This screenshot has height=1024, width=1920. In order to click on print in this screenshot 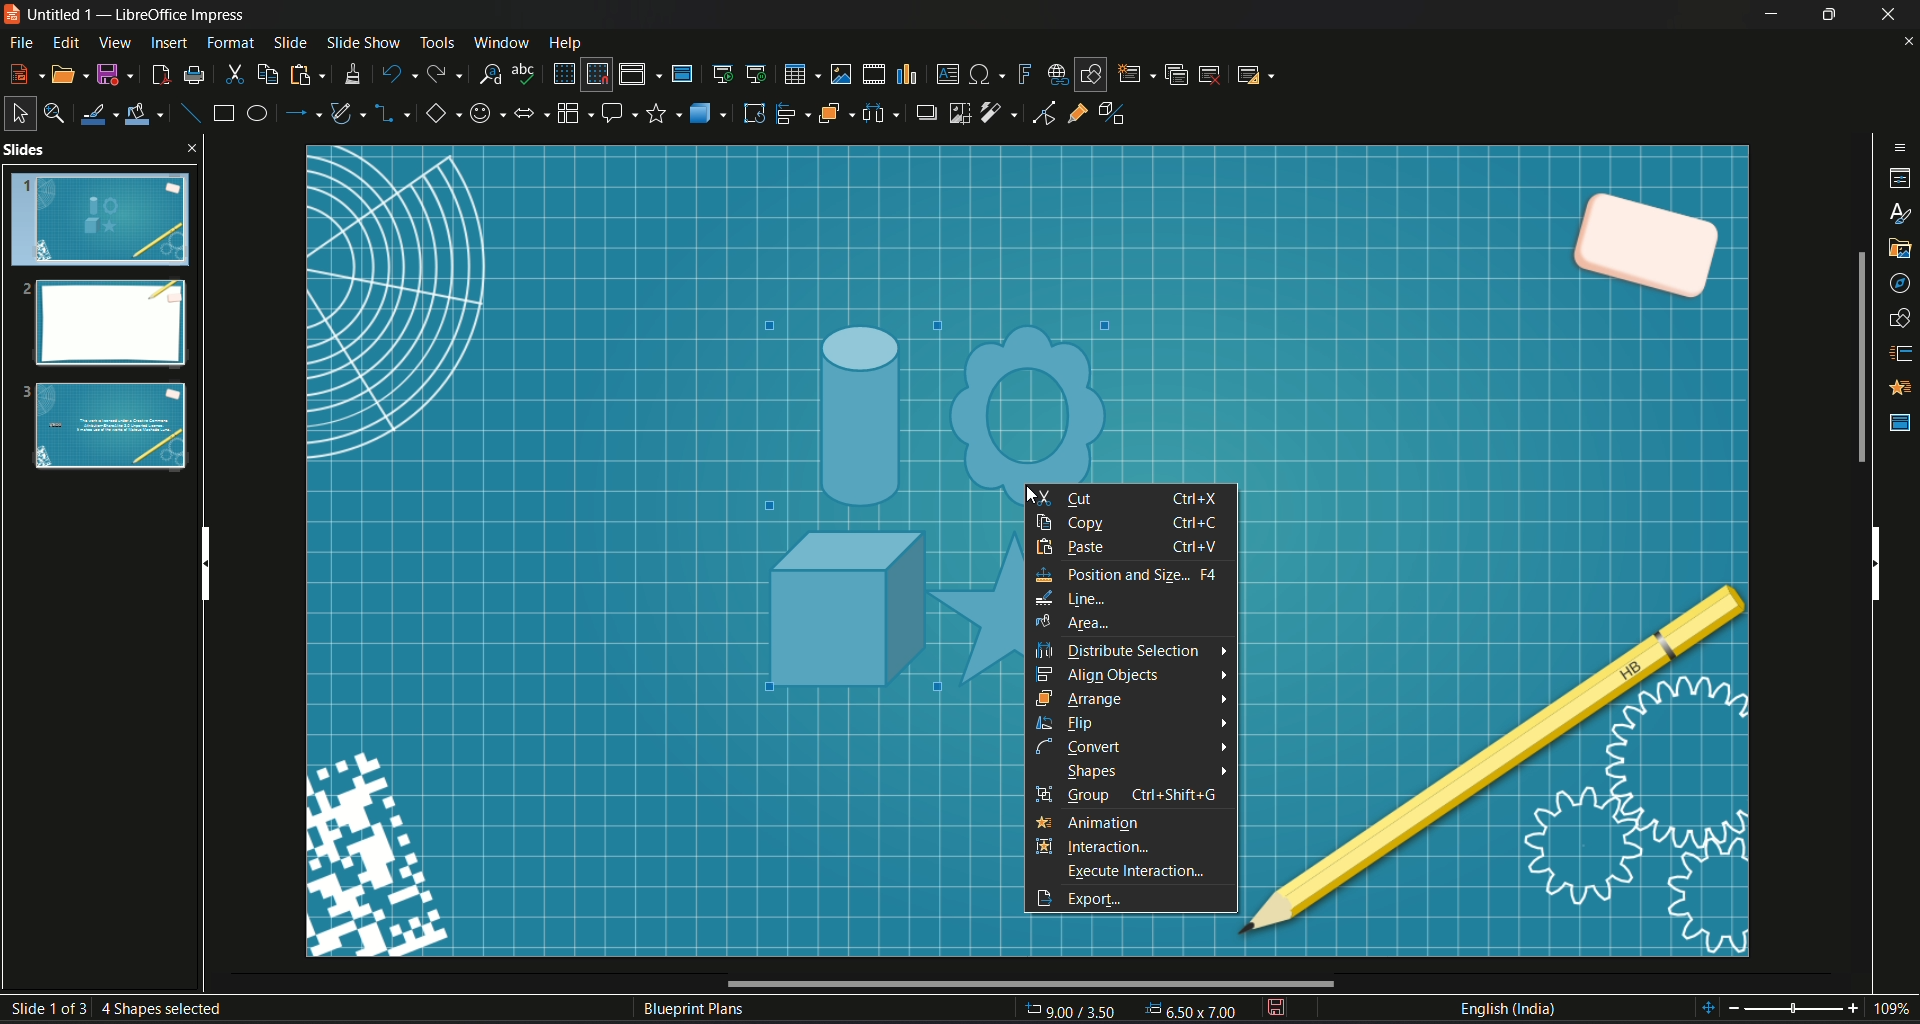, I will do `click(194, 75)`.